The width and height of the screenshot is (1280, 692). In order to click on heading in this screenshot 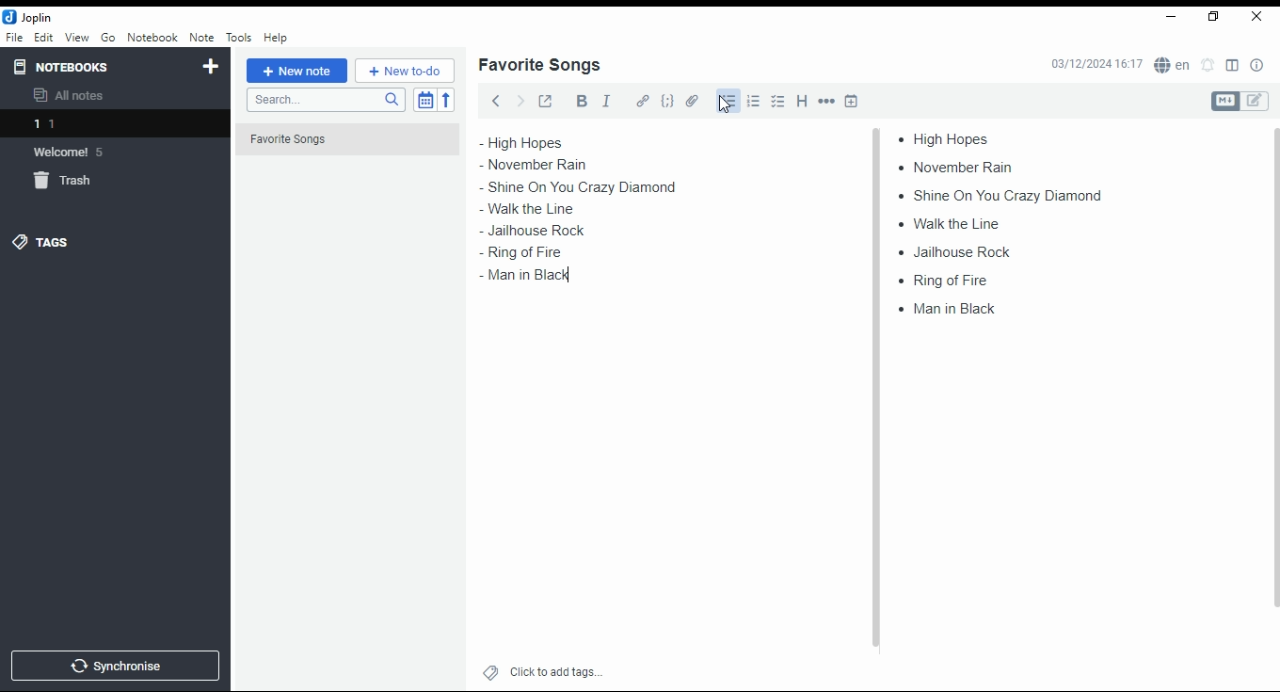, I will do `click(803, 99)`.